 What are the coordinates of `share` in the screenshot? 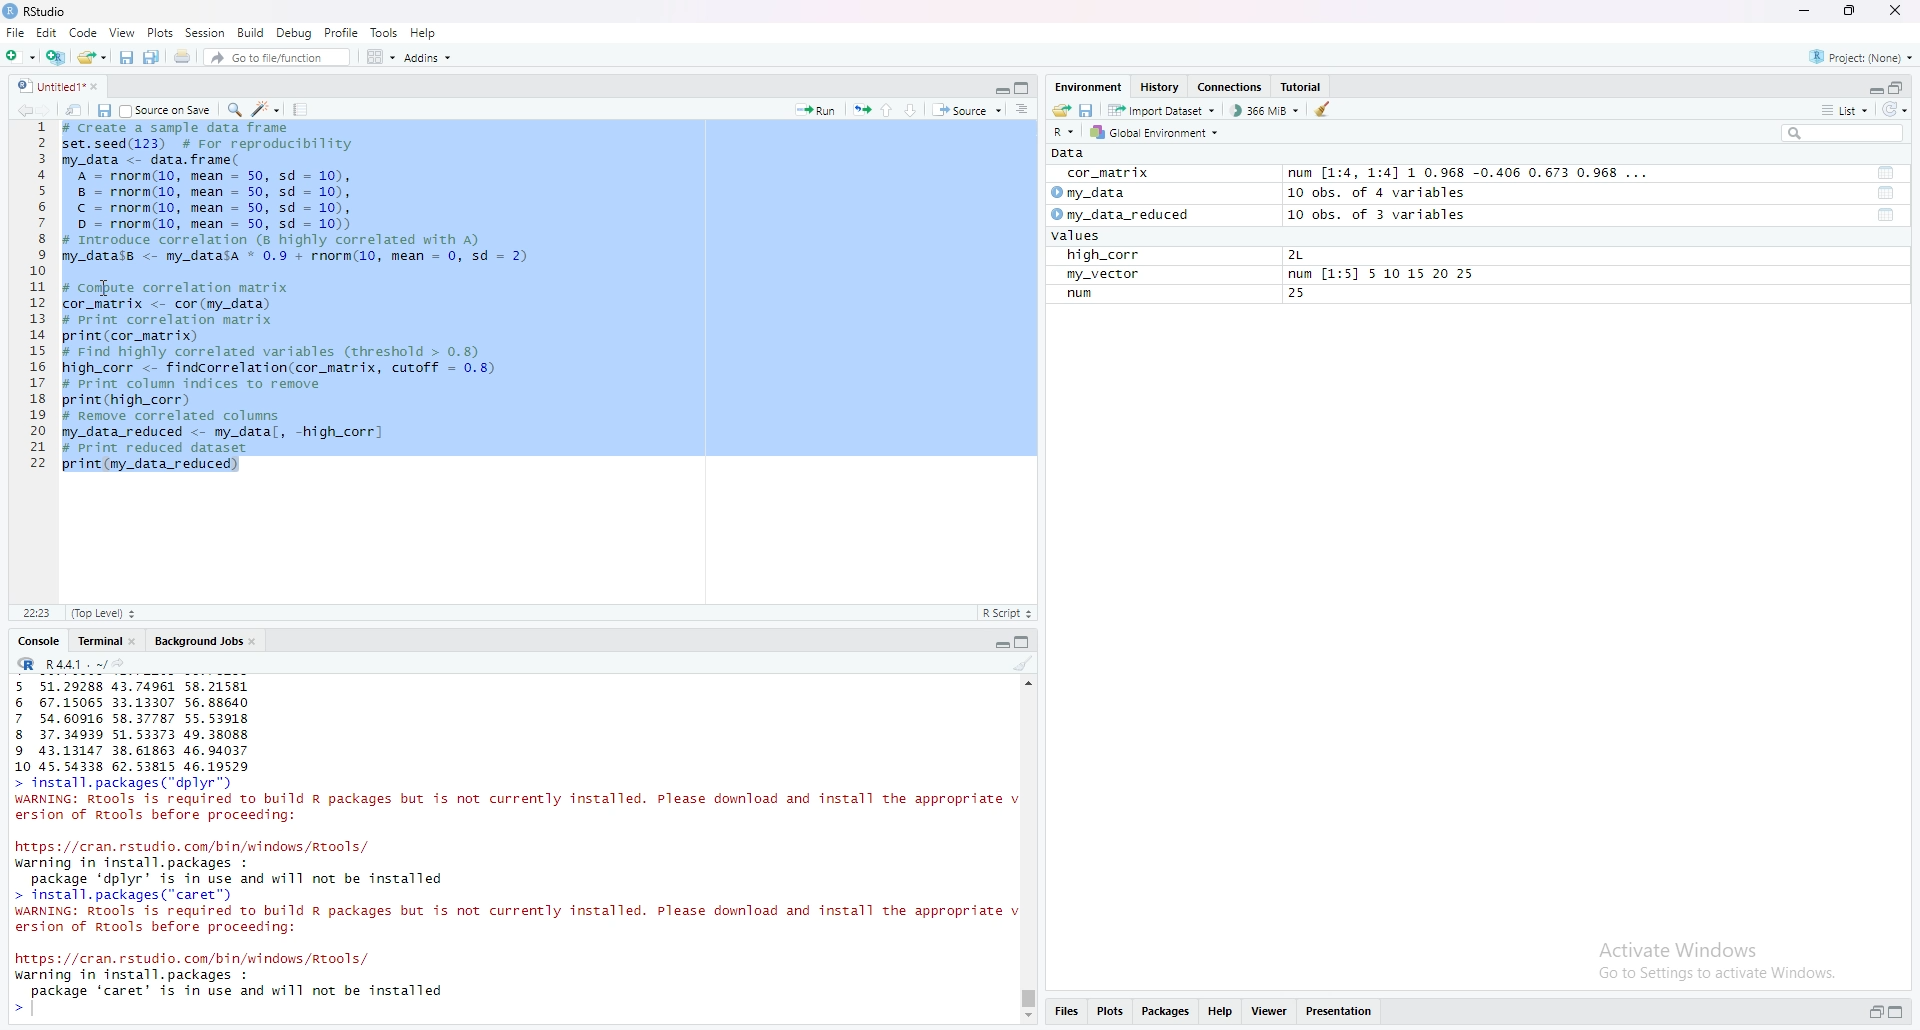 It's located at (1062, 110).